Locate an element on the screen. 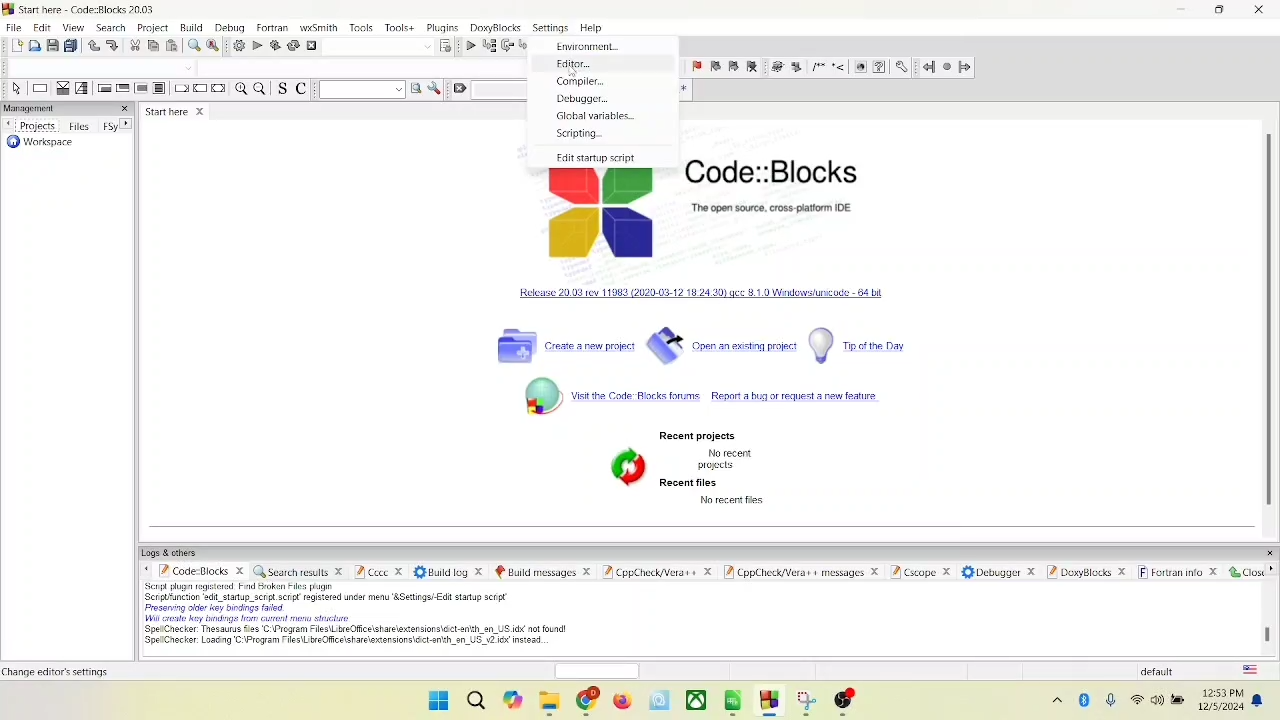 The image size is (1280, 720). break instruction is located at coordinates (180, 88).